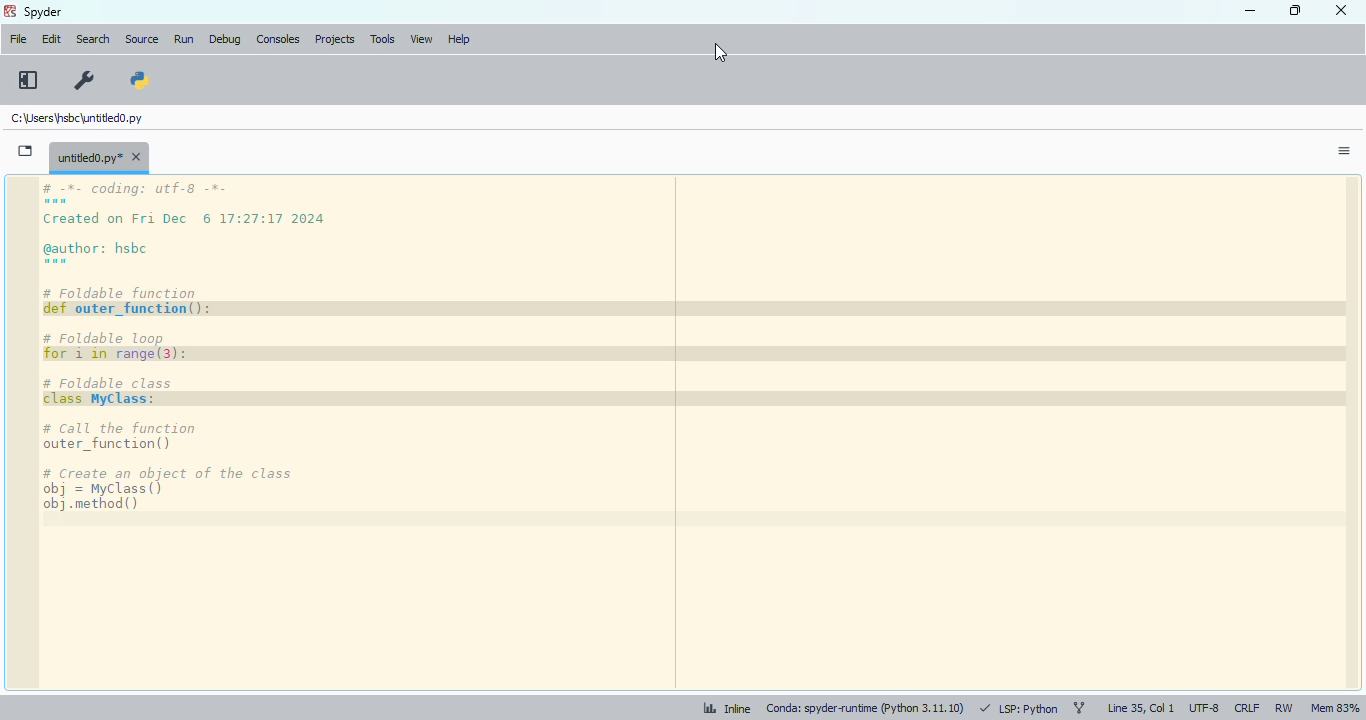  Describe the element at coordinates (93, 39) in the screenshot. I see `search` at that location.